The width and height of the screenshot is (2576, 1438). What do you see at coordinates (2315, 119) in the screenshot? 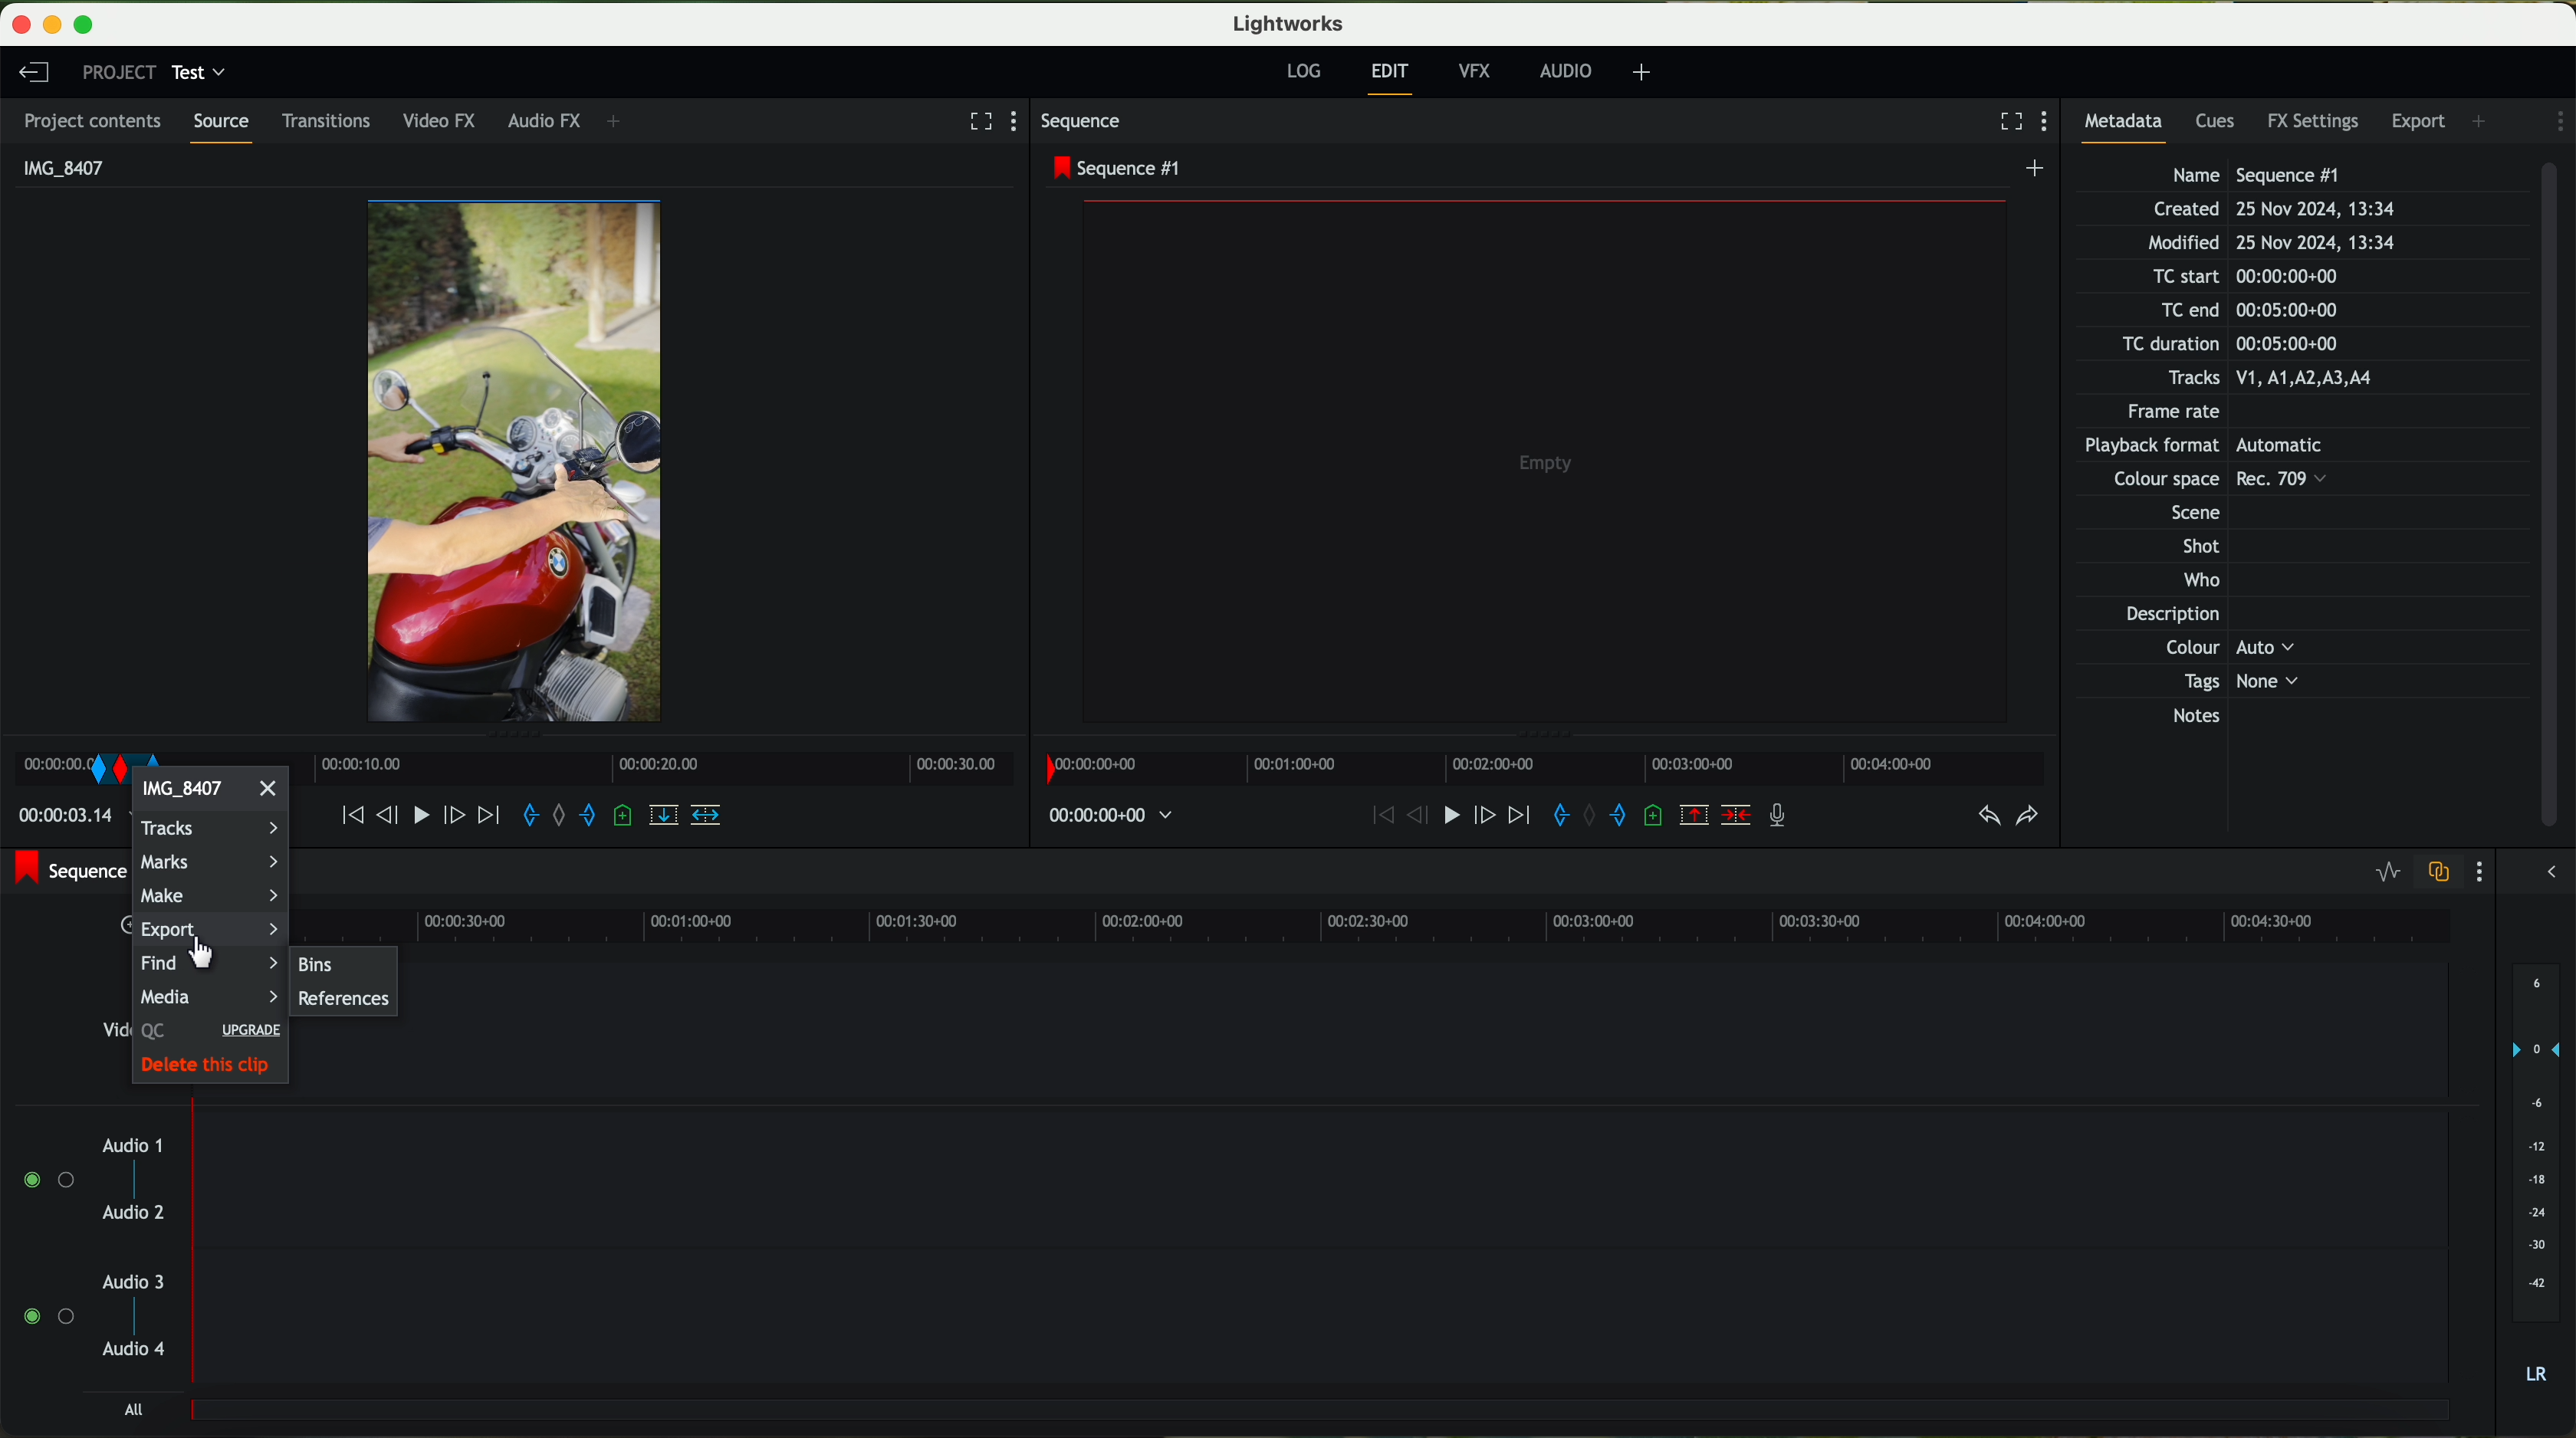
I see `FX settings` at bounding box center [2315, 119].